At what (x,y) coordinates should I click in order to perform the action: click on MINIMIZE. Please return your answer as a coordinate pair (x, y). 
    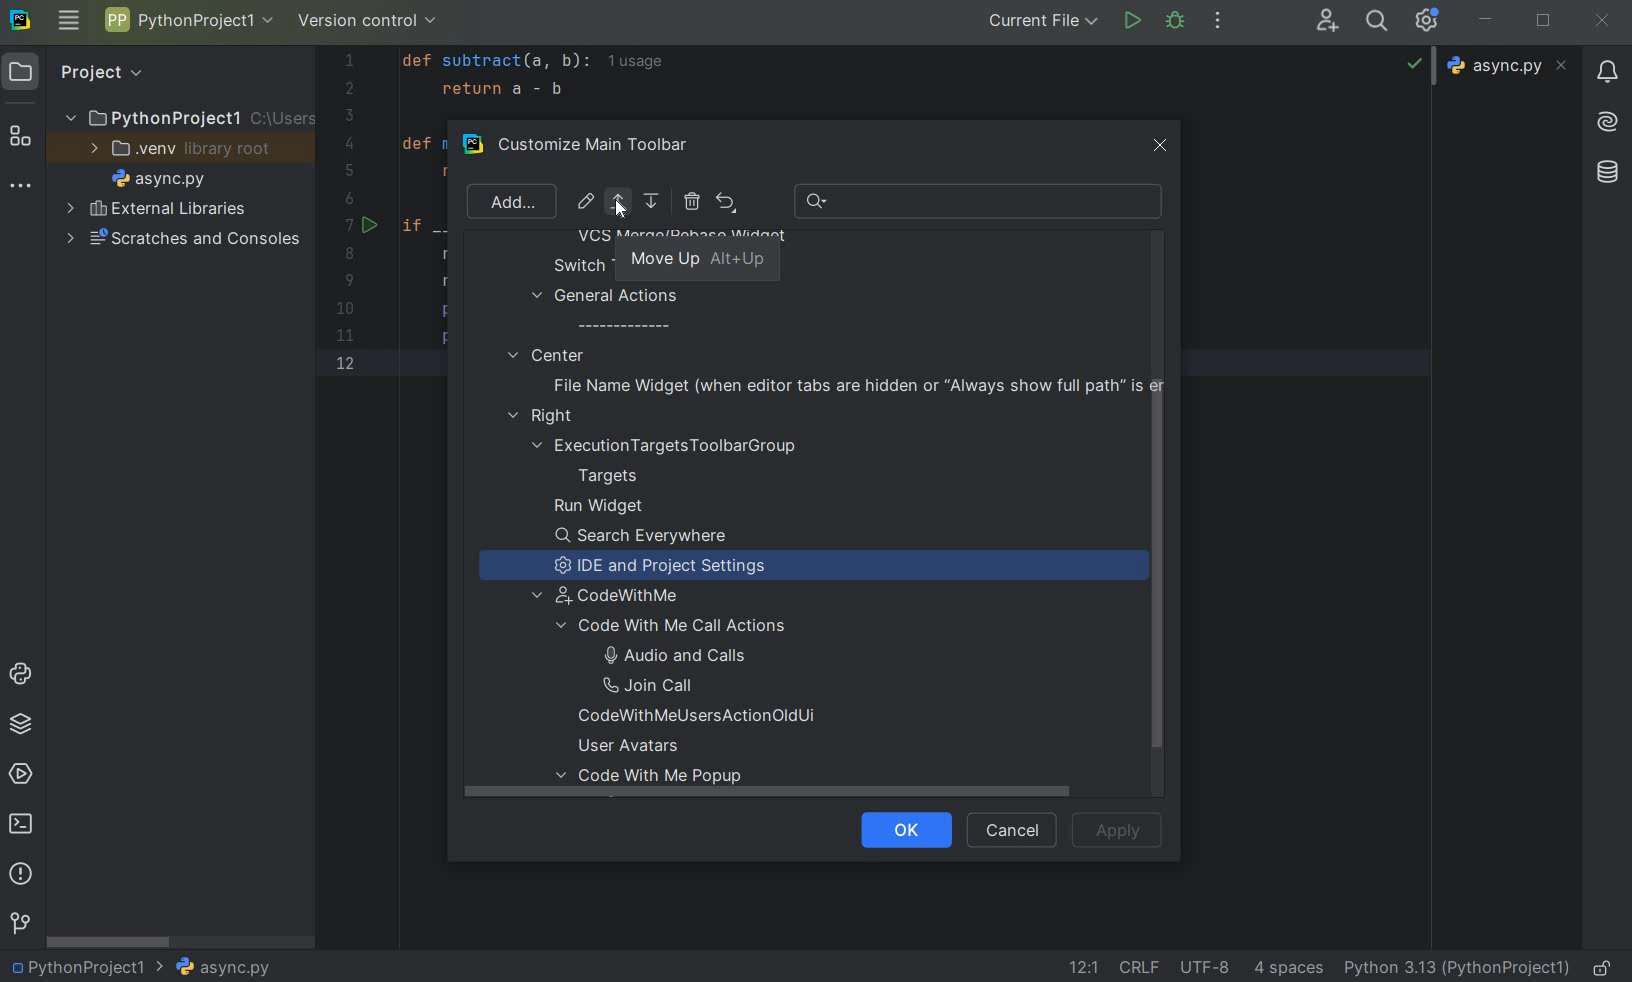
    Looking at the image, I should click on (1487, 21).